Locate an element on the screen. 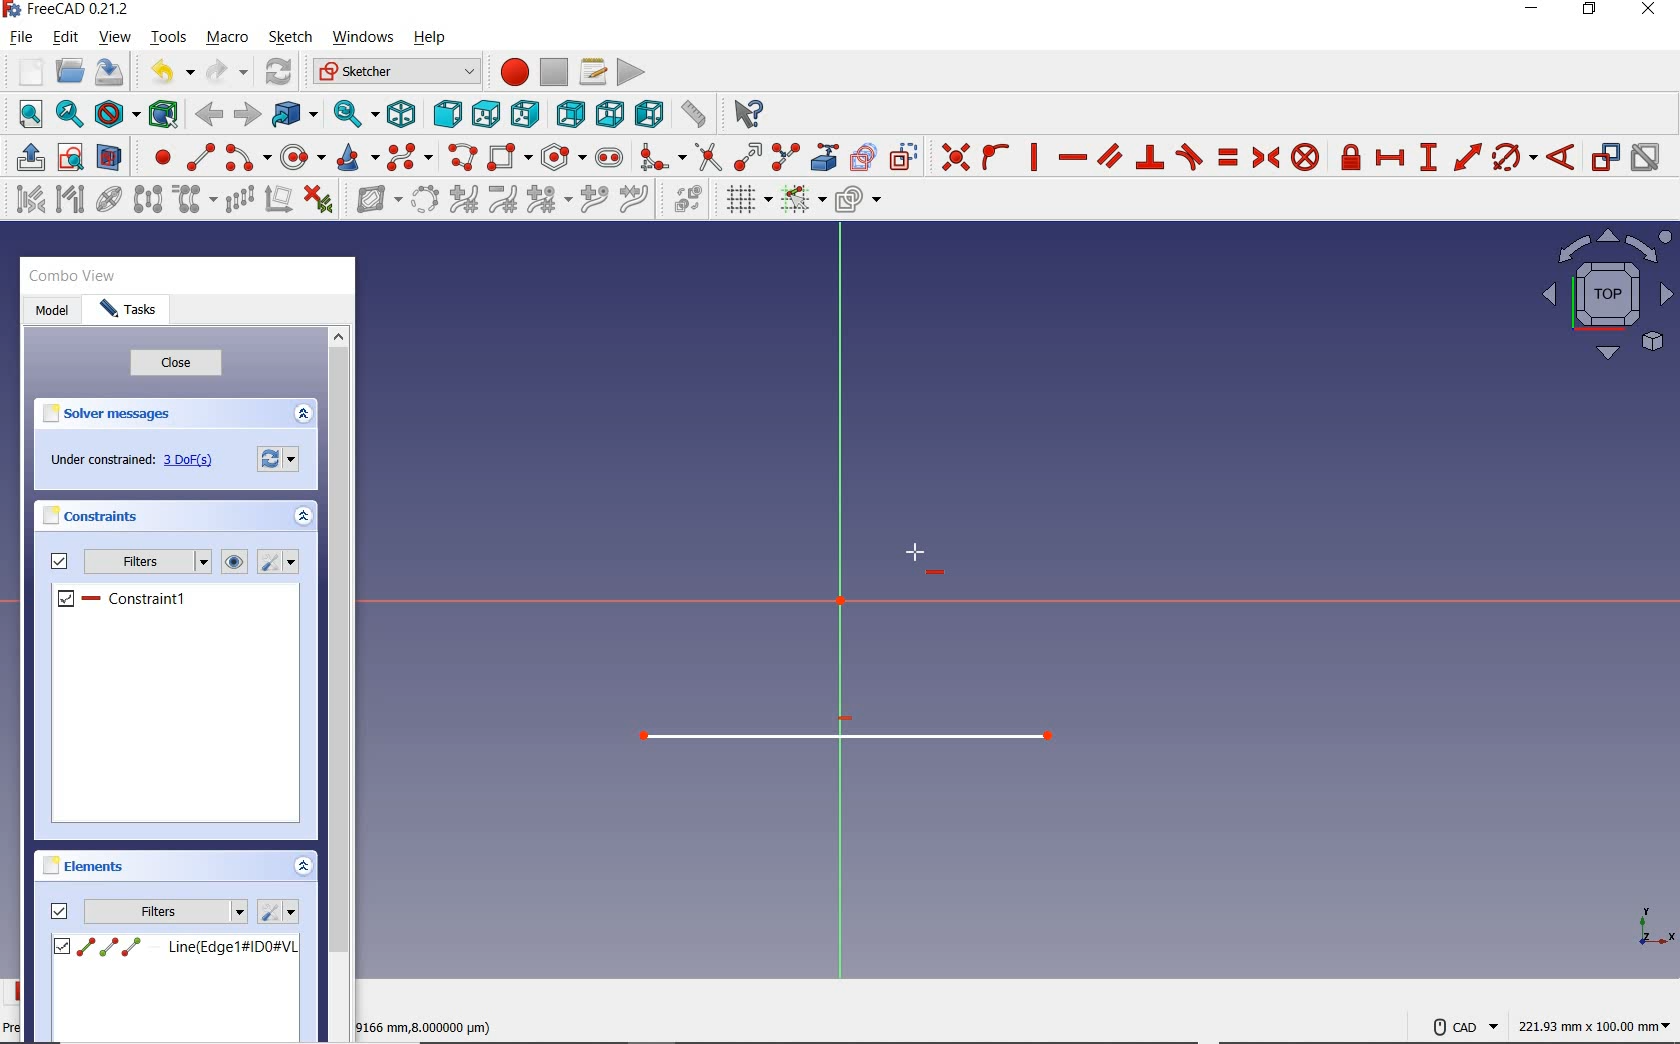 This screenshot has height=1044, width=1680. SKETCH is located at coordinates (290, 37).